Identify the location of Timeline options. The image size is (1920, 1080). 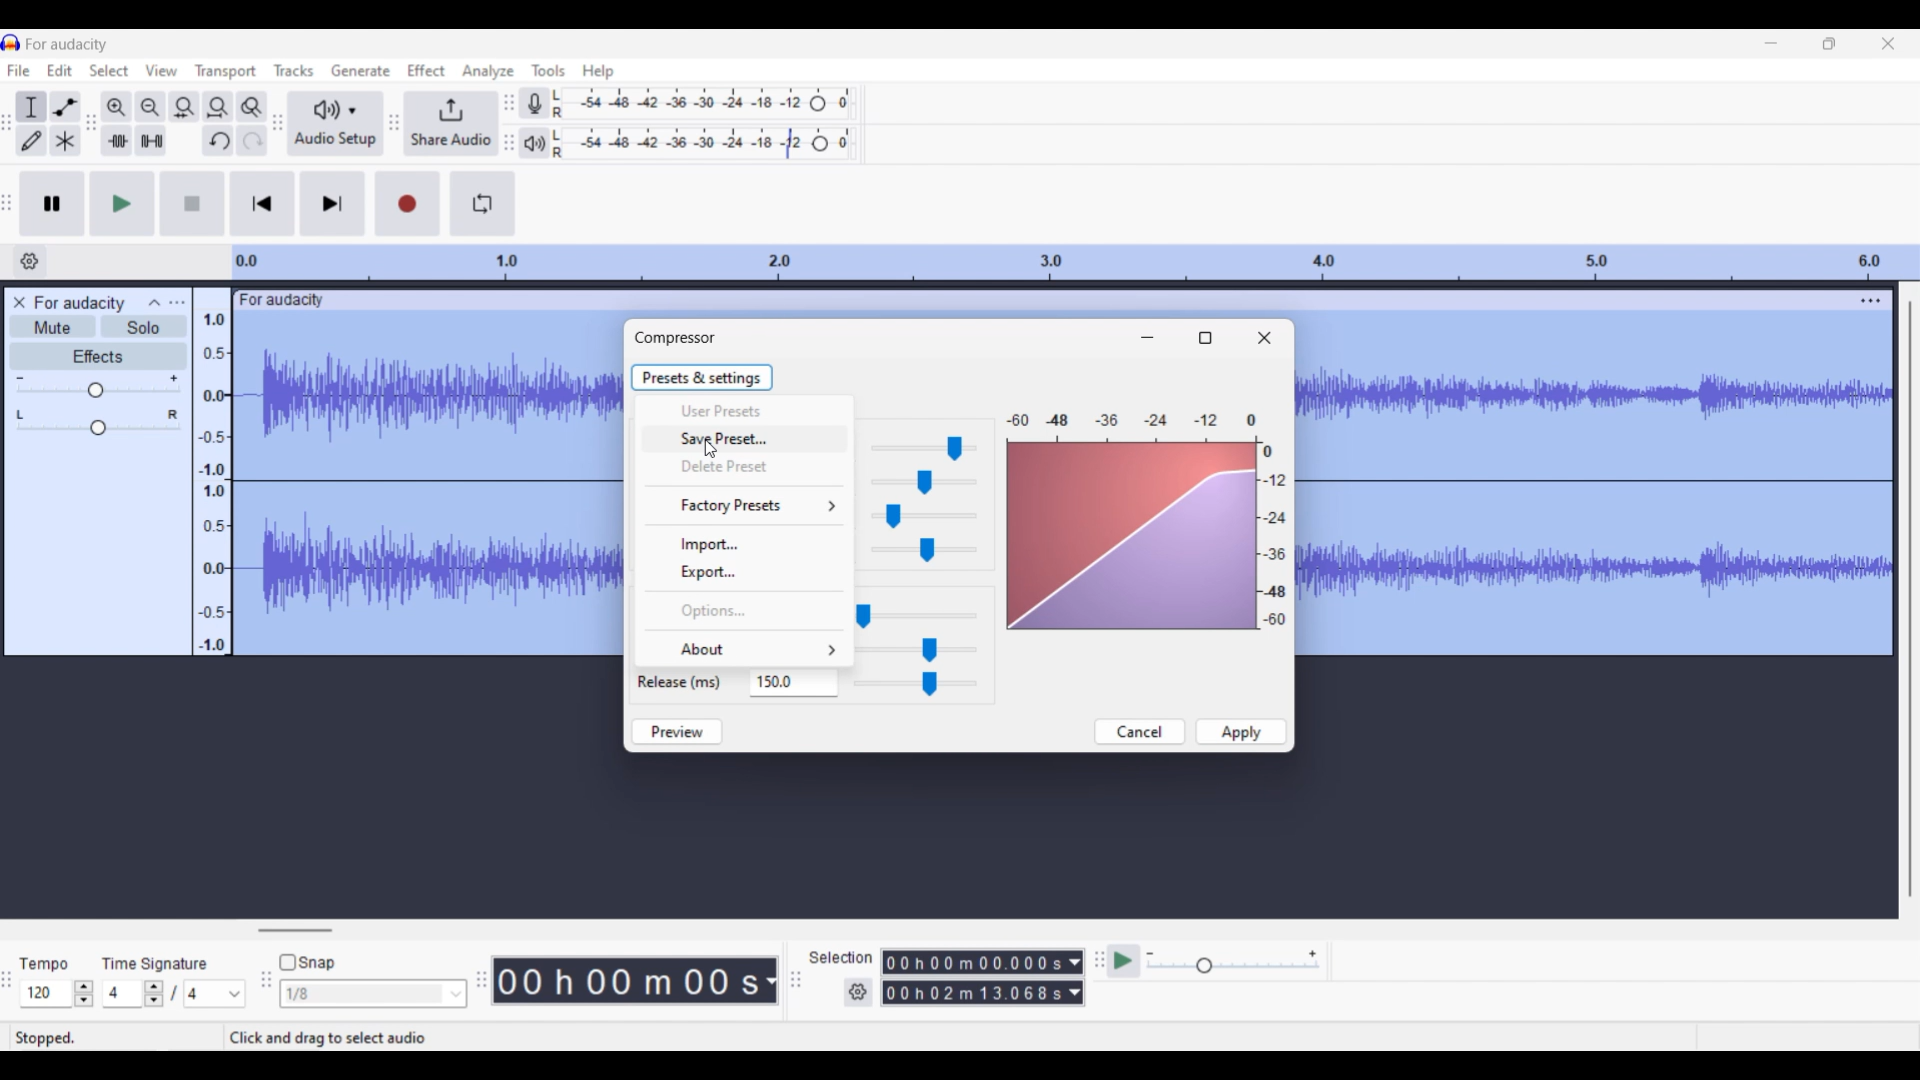
(29, 261).